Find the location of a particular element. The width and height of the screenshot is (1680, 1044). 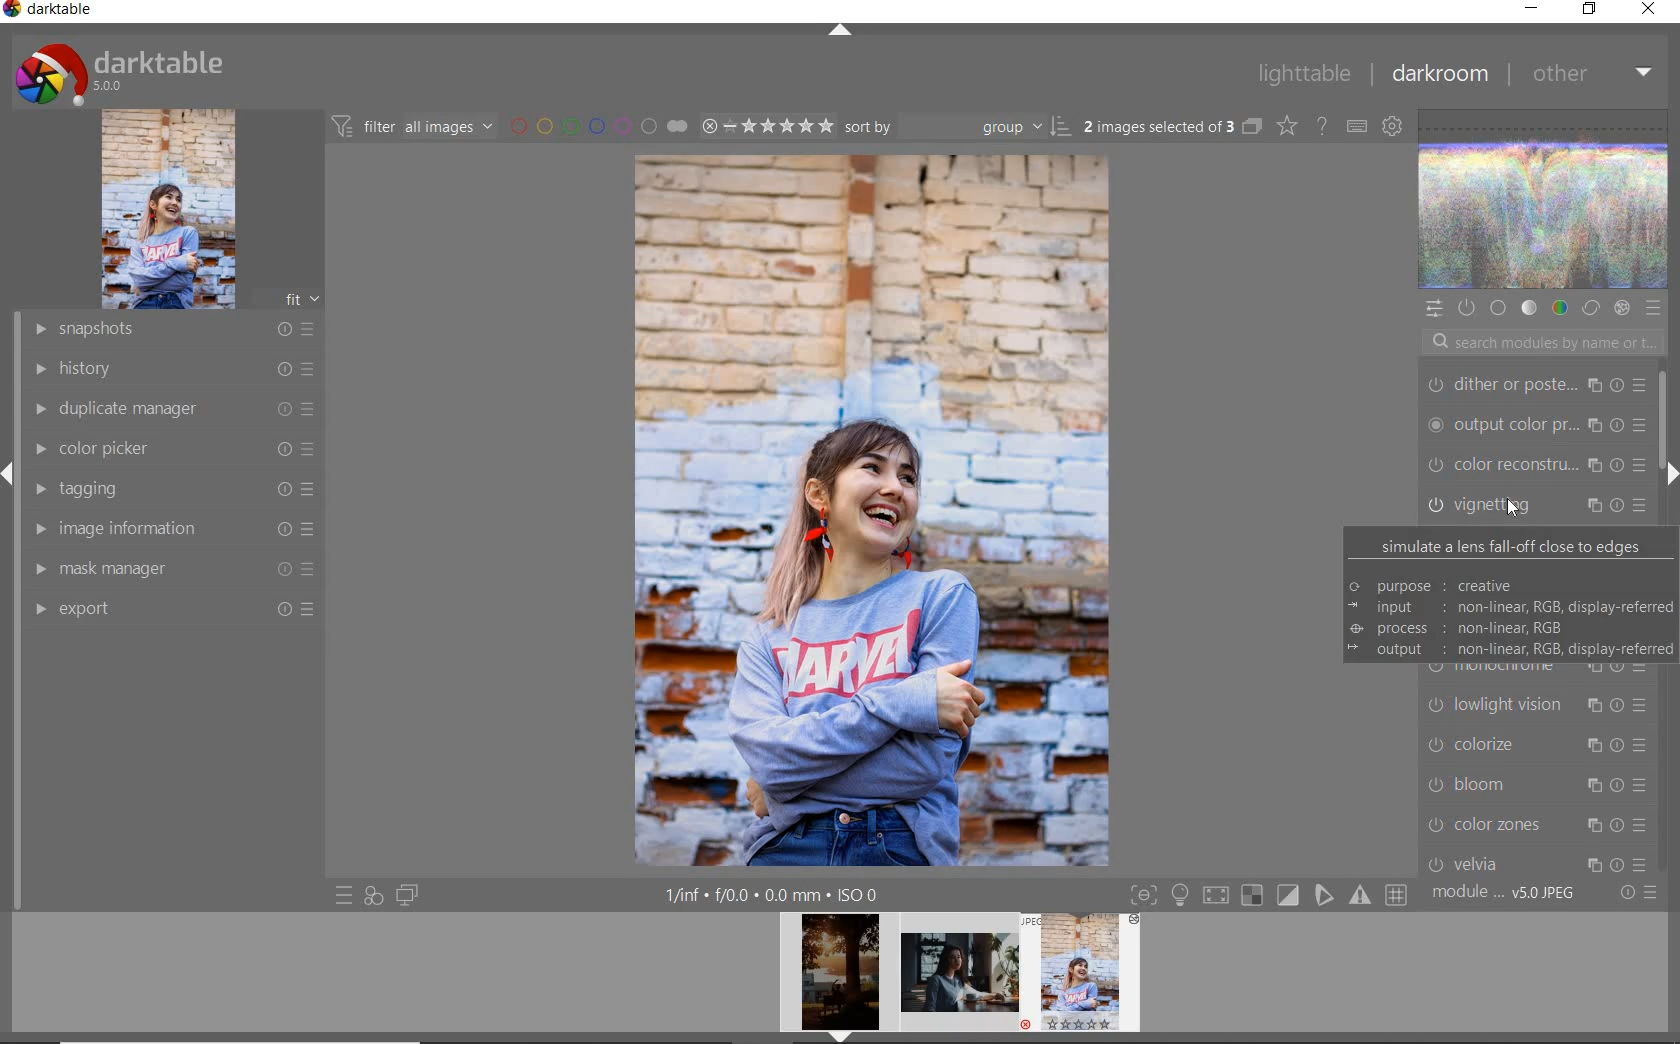

DEFINE KEYBOARD SHORTCUTS is located at coordinates (1356, 126).